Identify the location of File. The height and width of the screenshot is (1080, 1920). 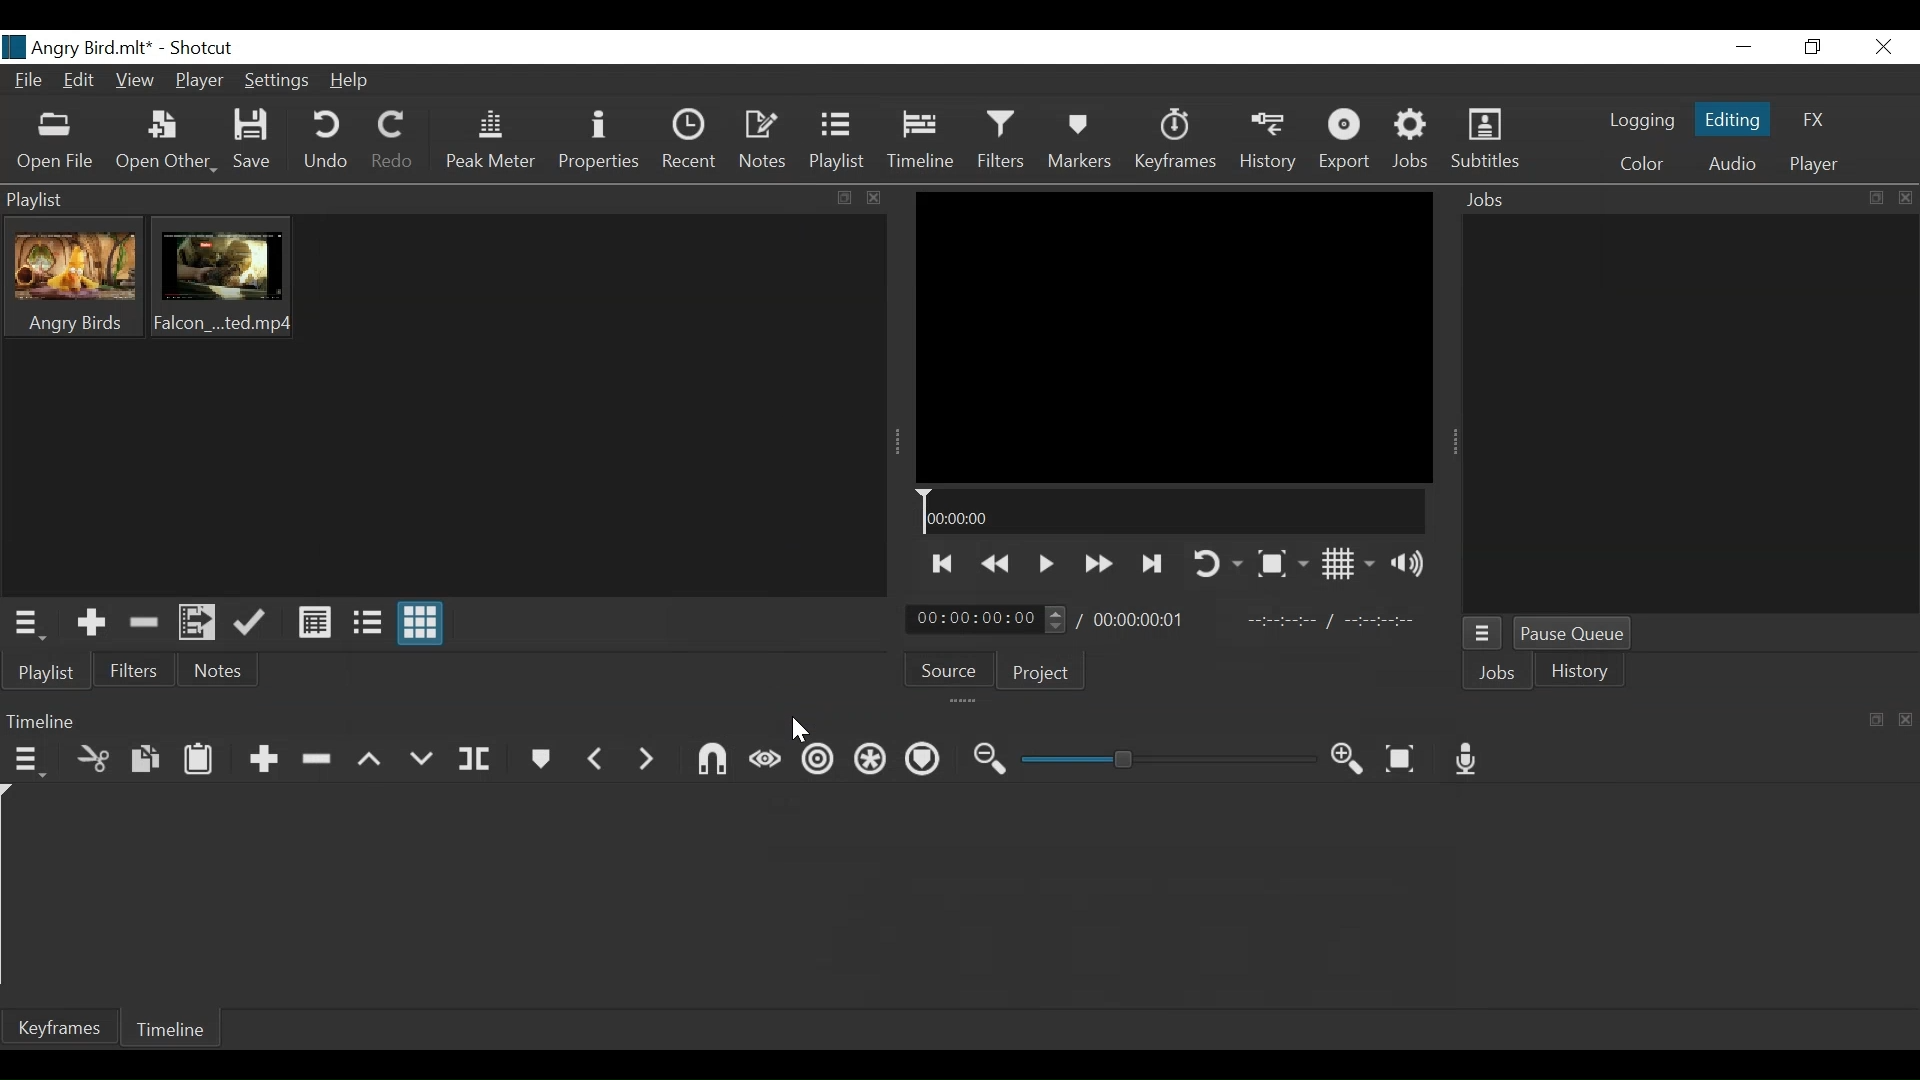
(28, 83).